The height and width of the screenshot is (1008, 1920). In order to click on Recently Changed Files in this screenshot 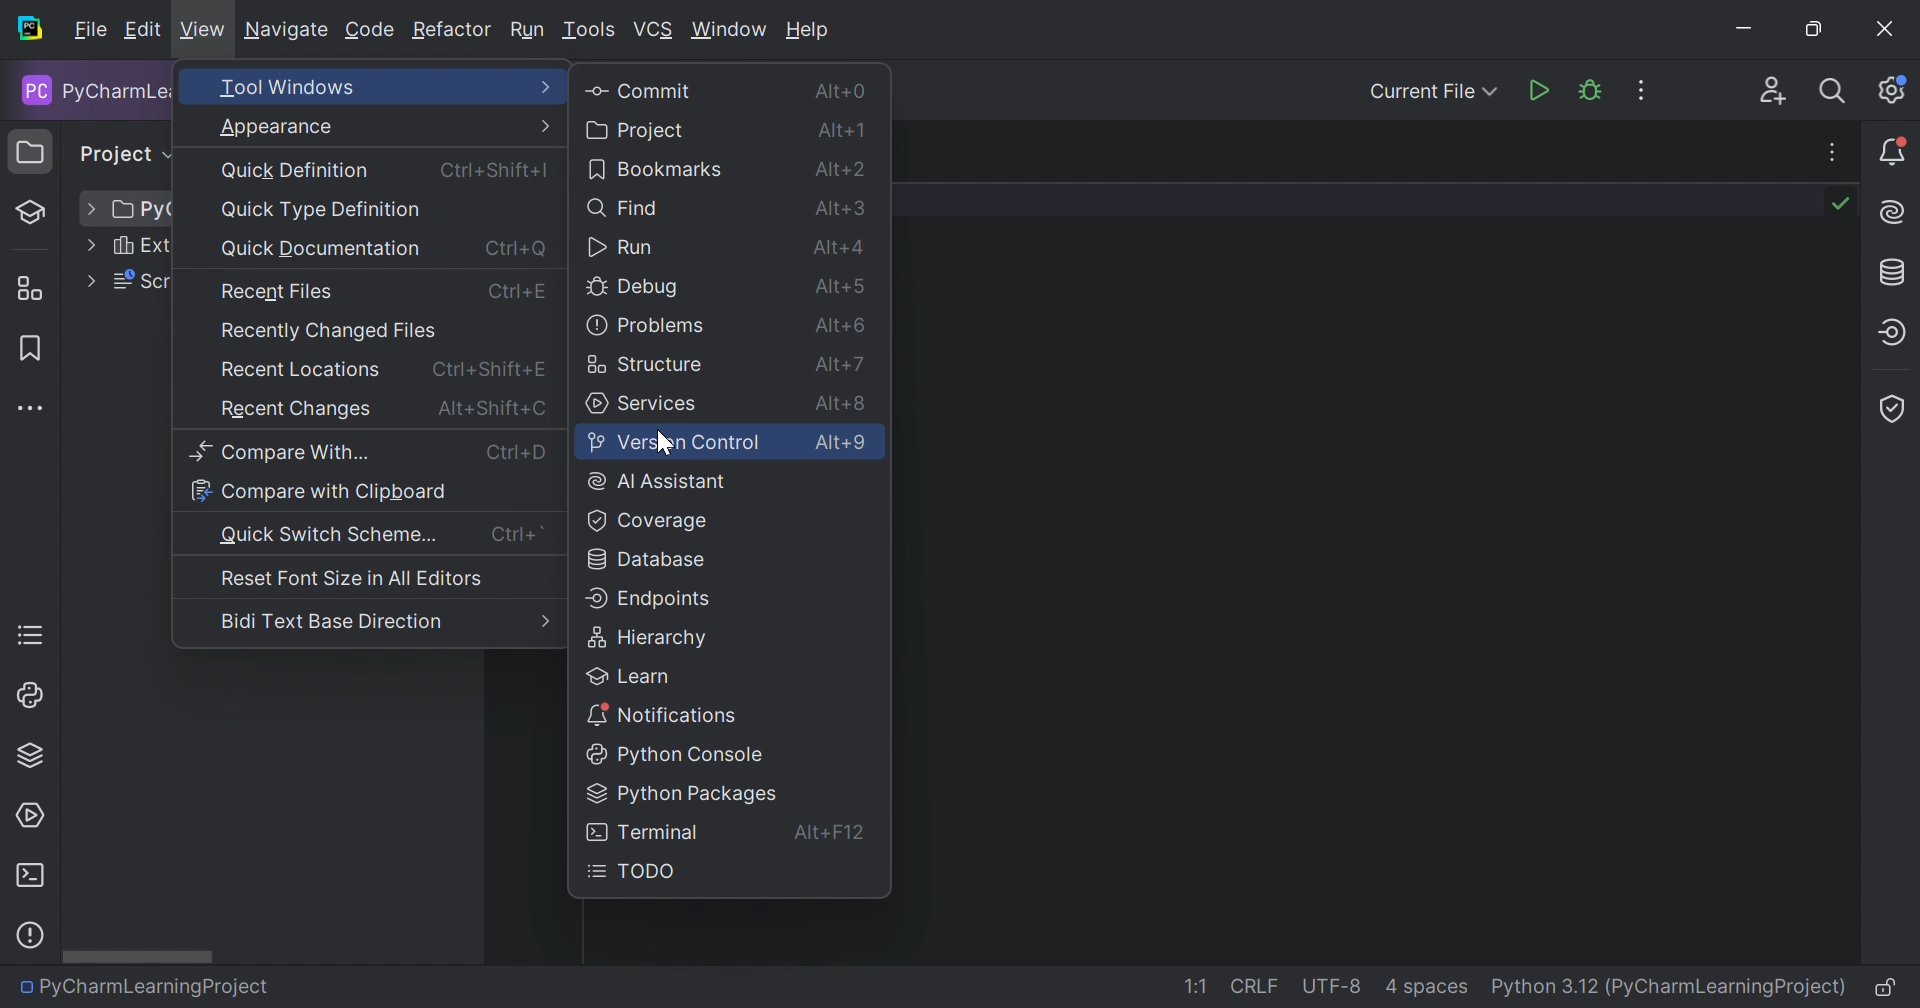, I will do `click(329, 331)`.